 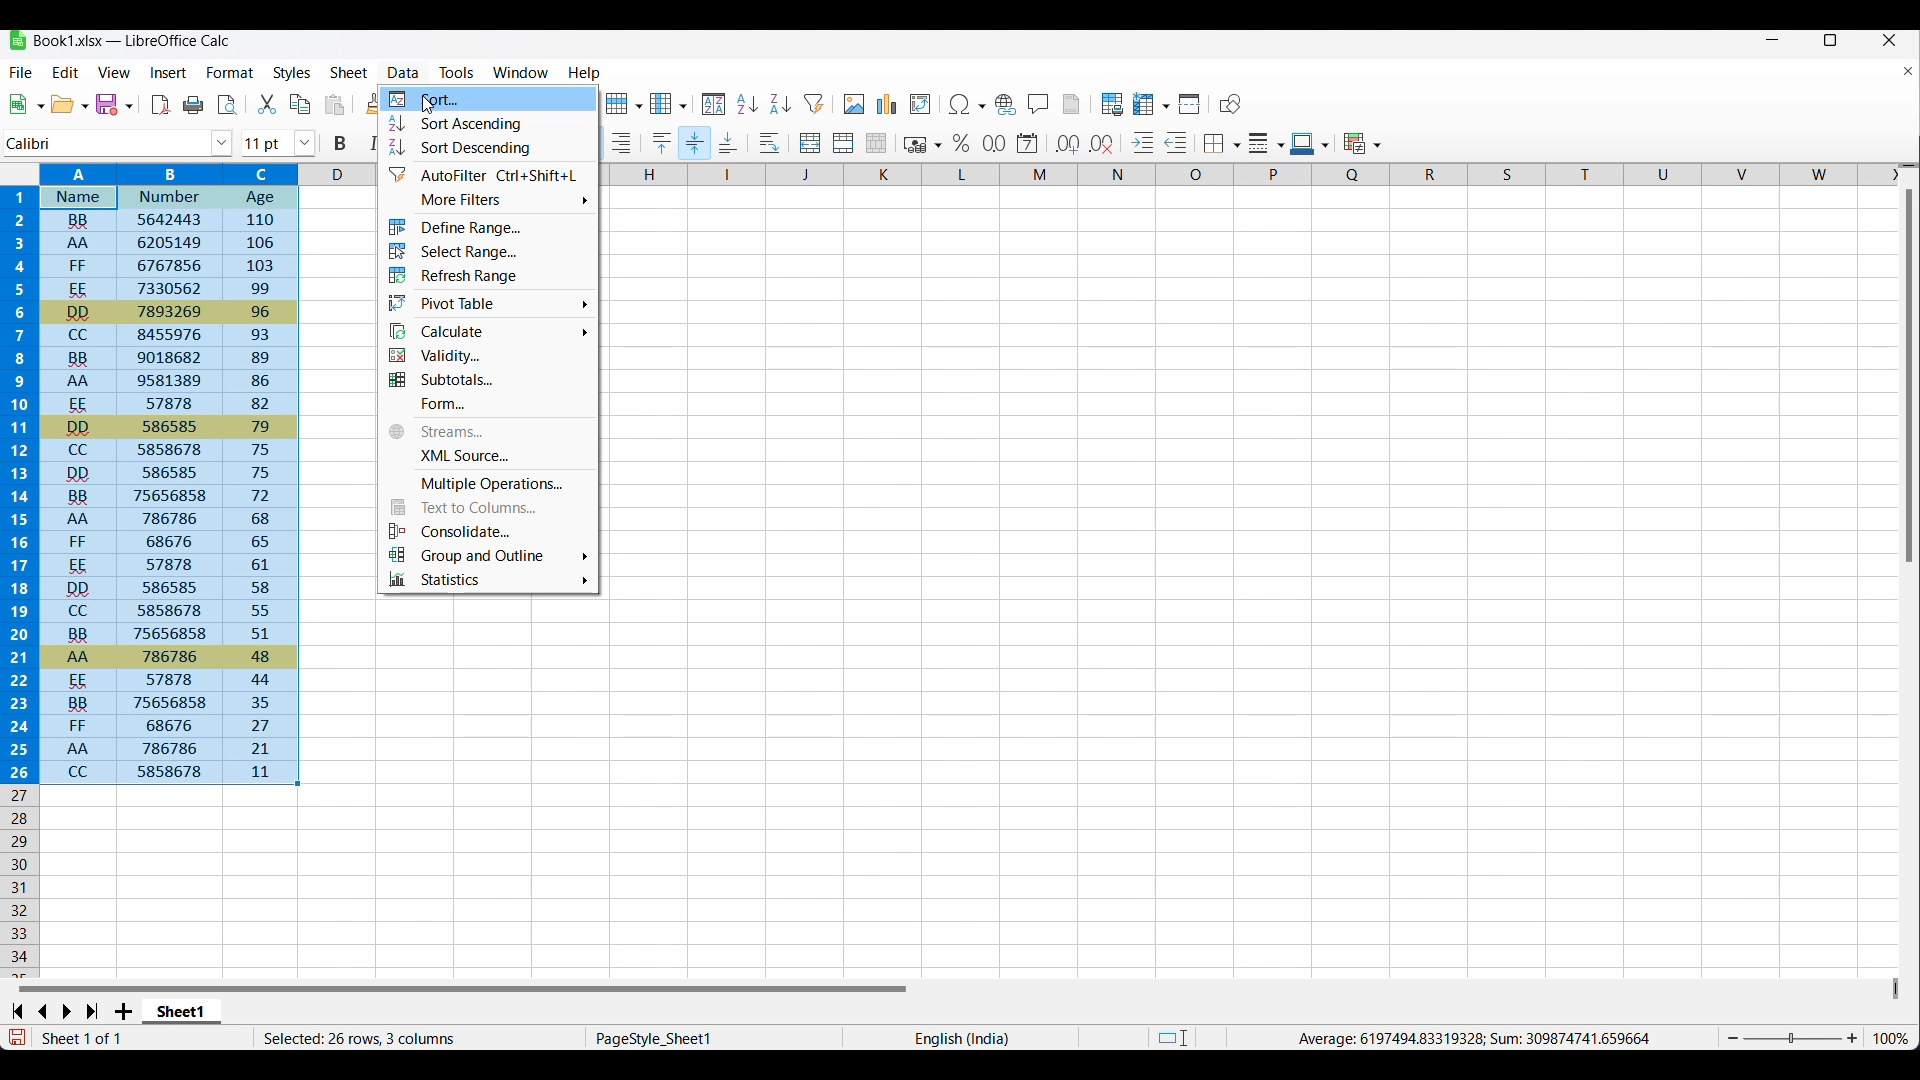 I want to click on Define print area, so click(x=1113, y=104).